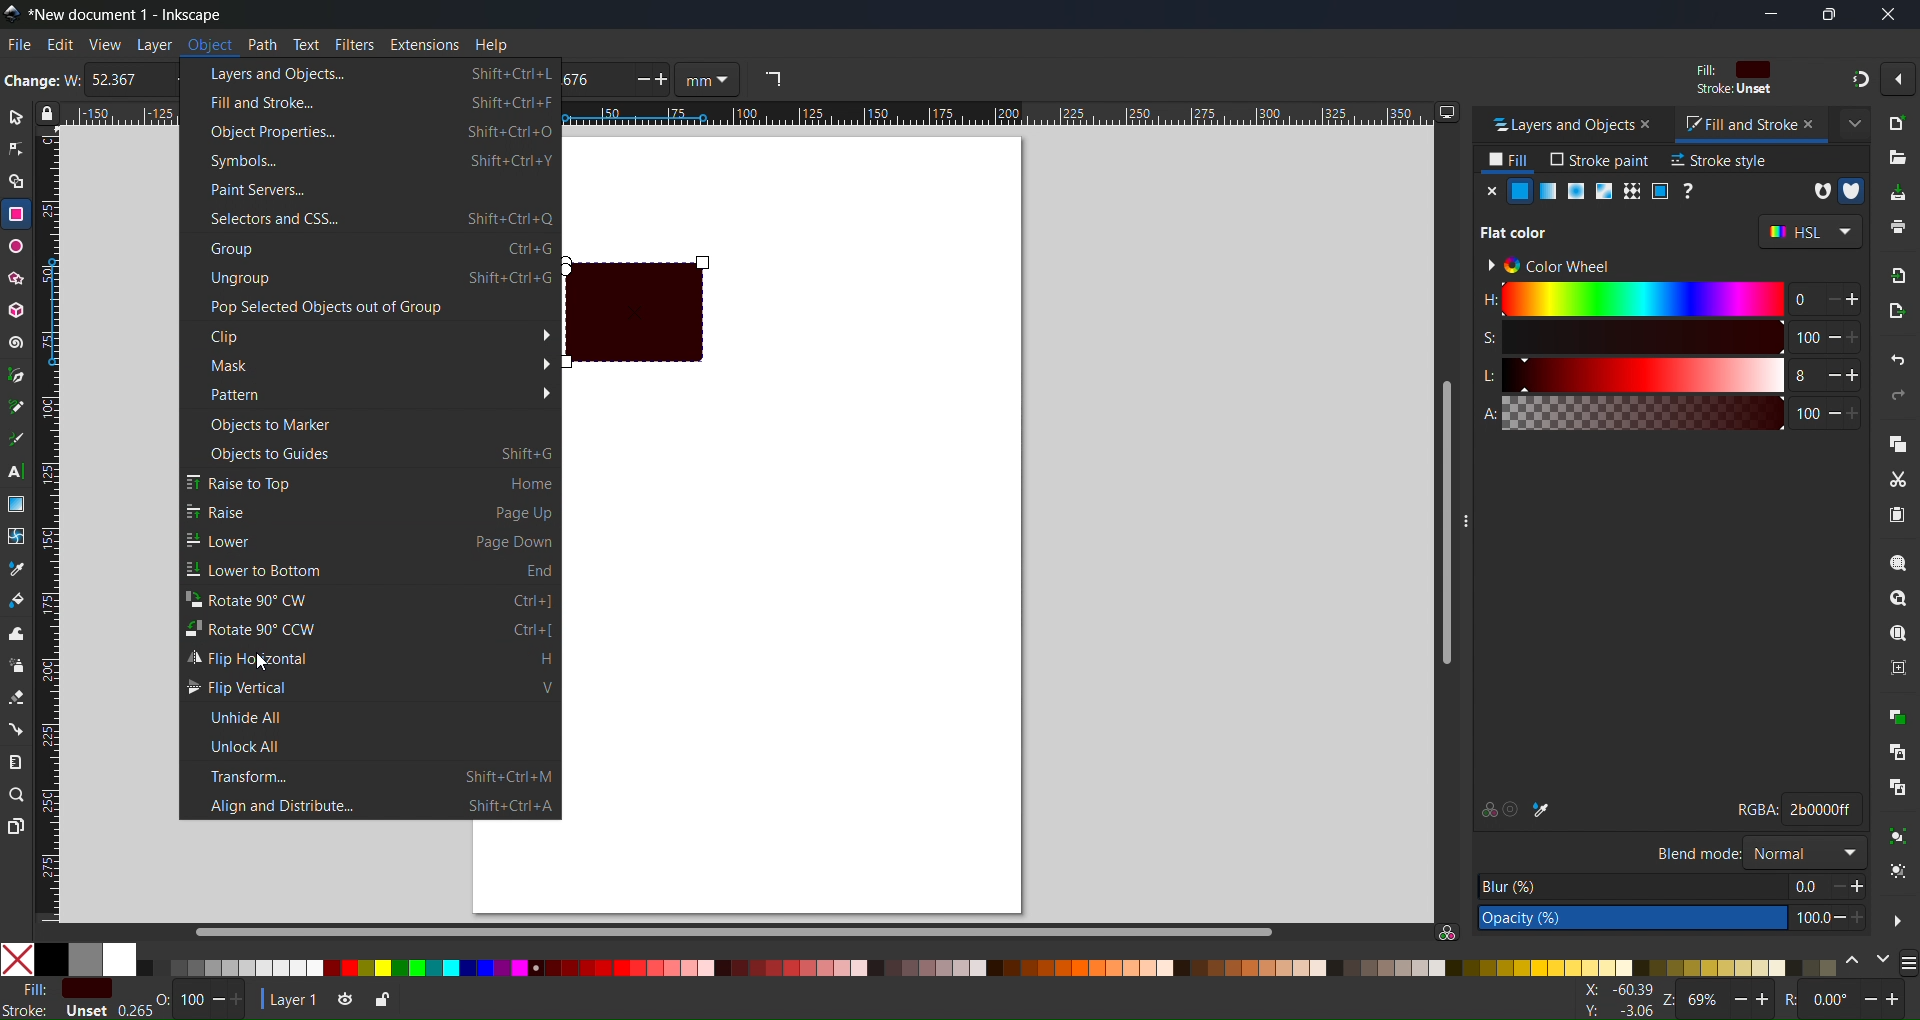 The image size is (1920, 1020). Describe the element at coordinates (371, 452) in the screenshot. I see `Objects to Guides` at that location.